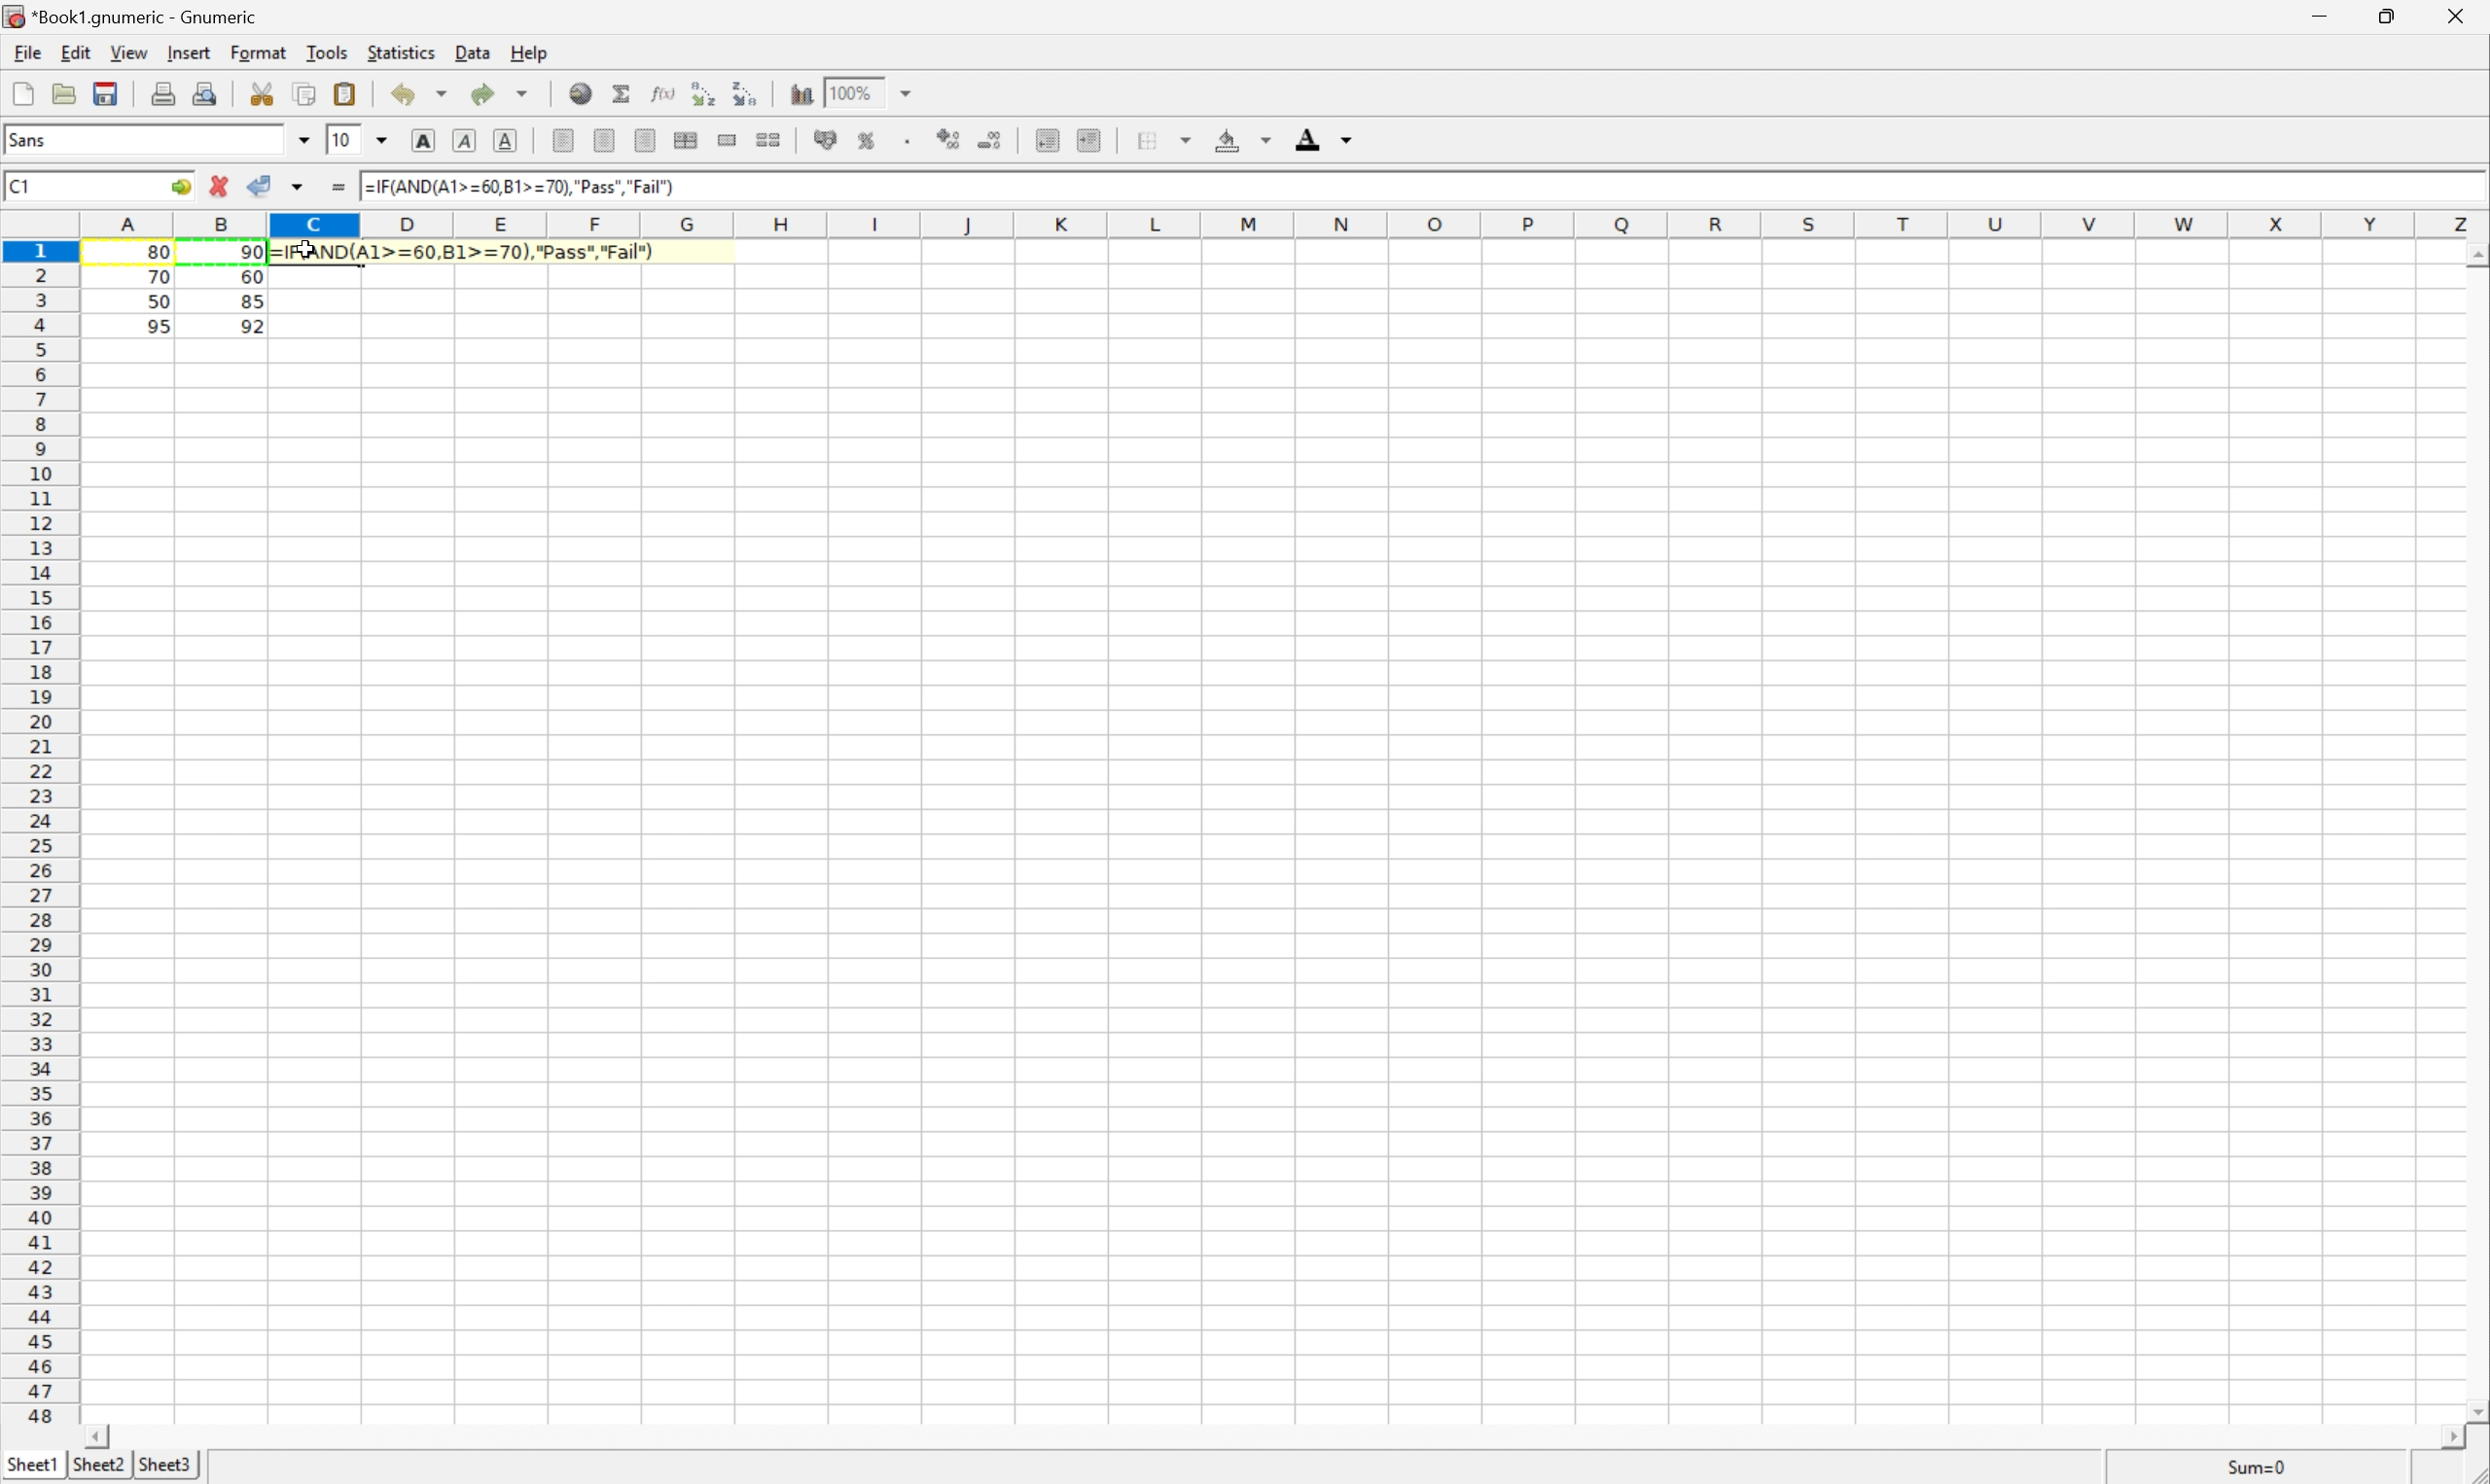 The image size is (2490, 1484). I want to click on Sheet3, so click(165, 1464).